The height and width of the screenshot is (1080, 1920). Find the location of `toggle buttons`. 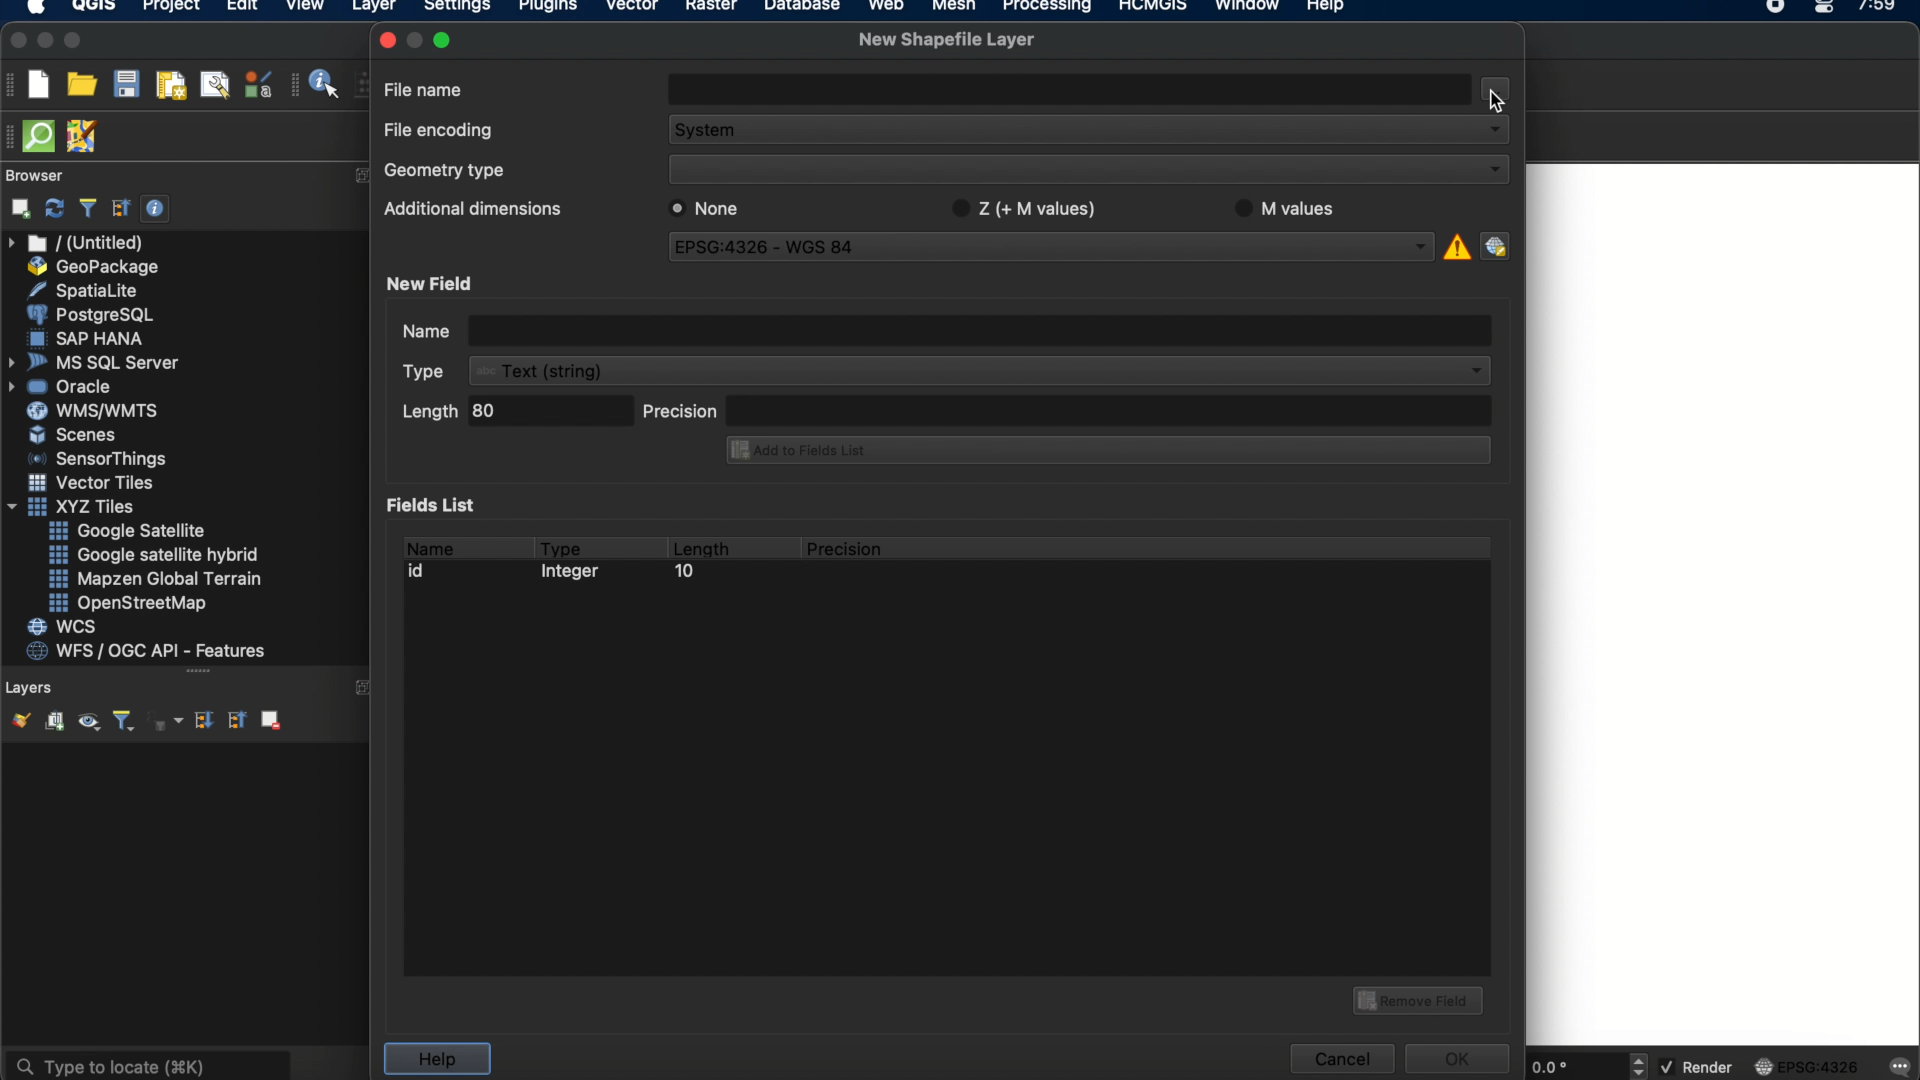

toggle buttons is located at coordinates (1641, 1065).